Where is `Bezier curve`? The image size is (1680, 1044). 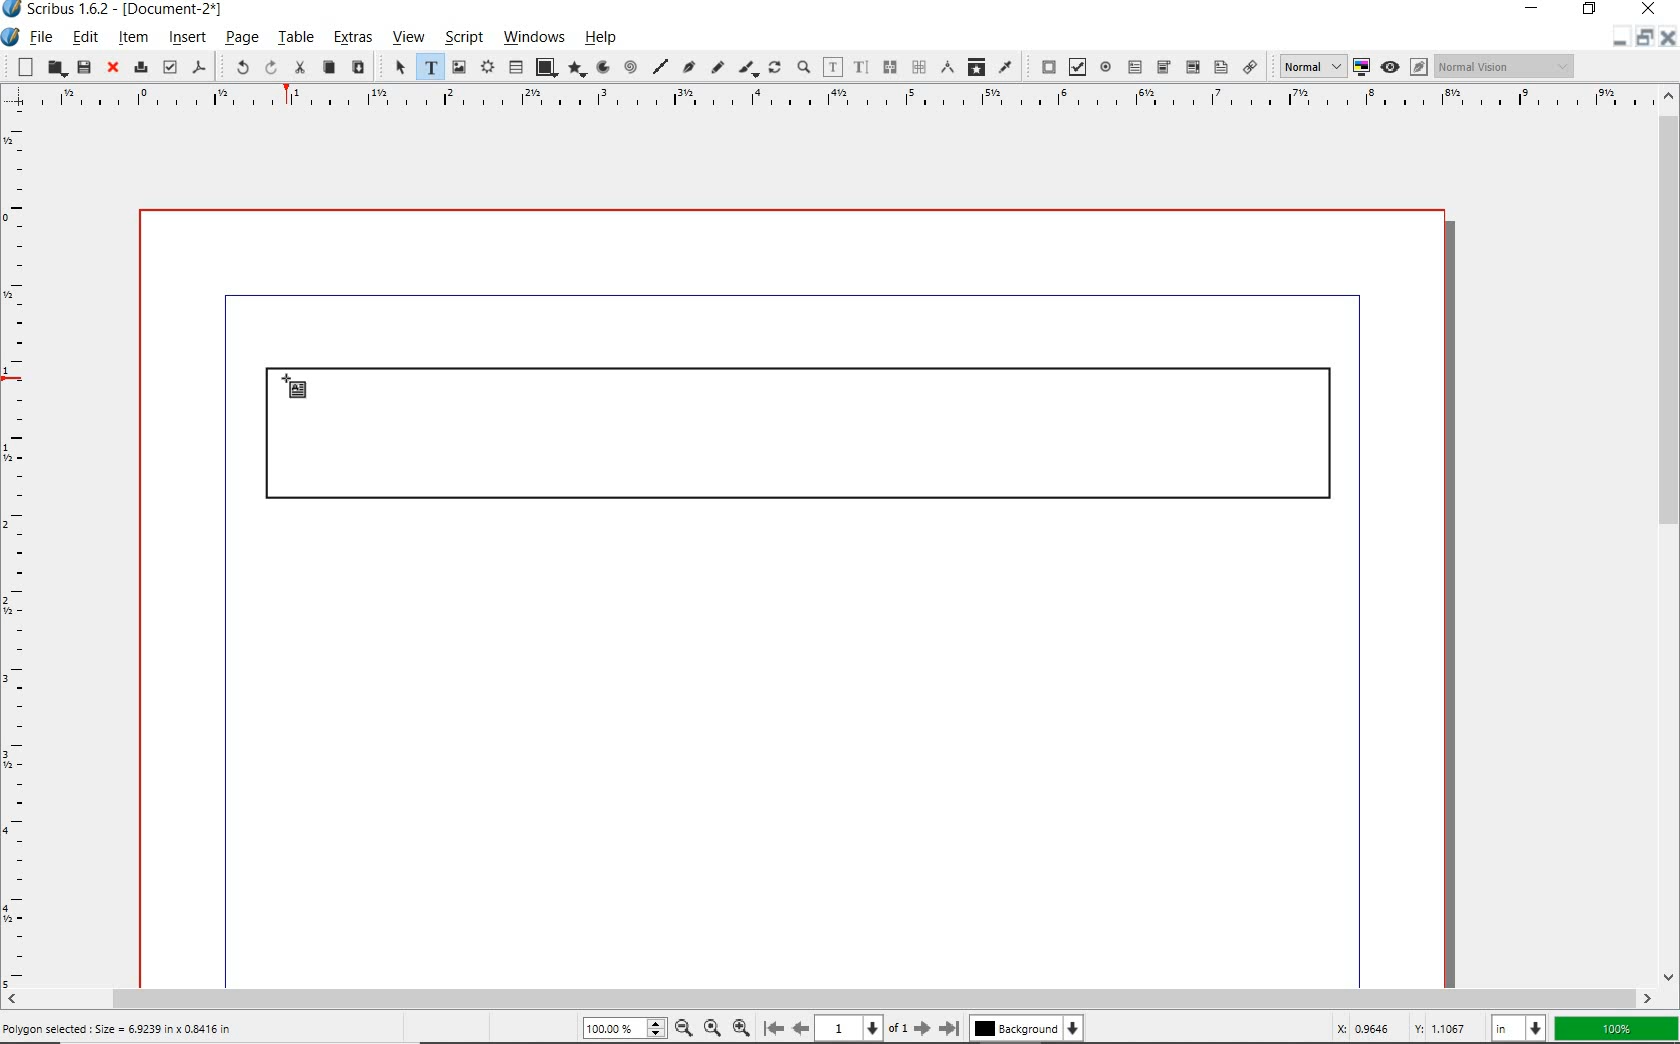 Bezier curve is located at coordinates (690, 68).